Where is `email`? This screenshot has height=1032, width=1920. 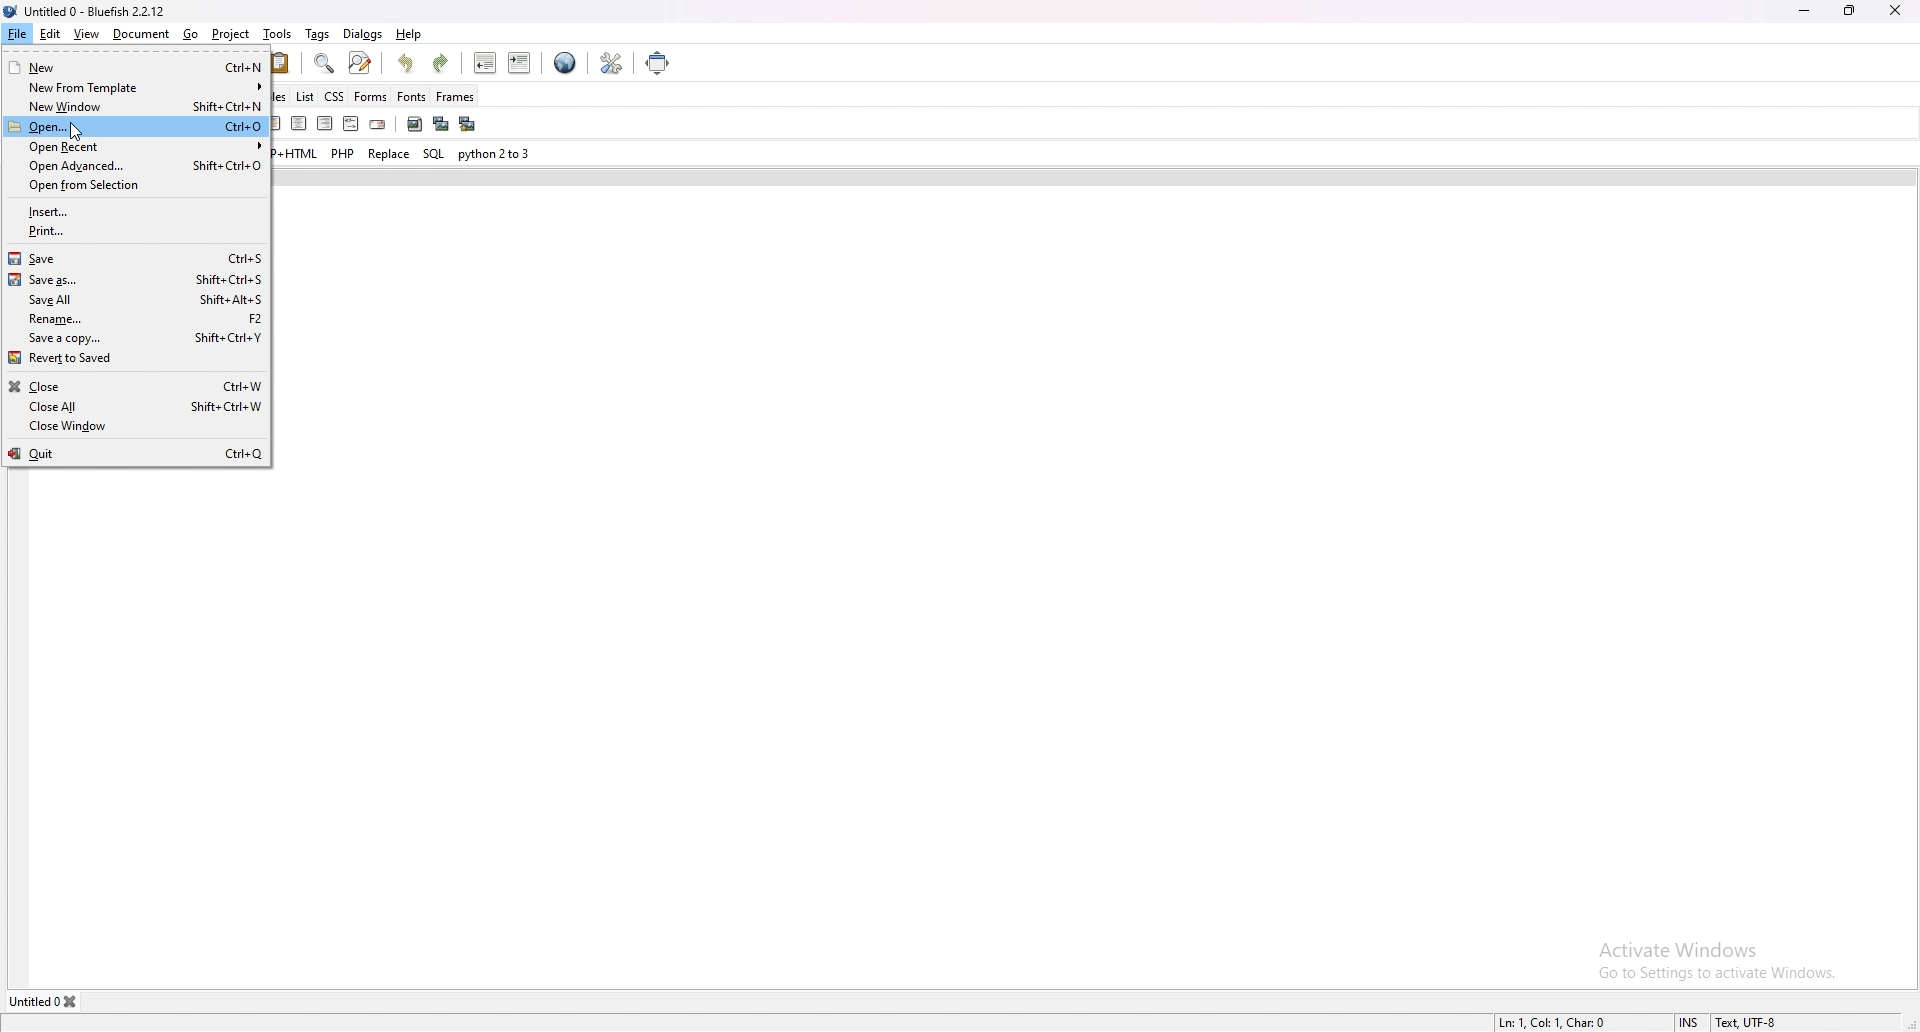 email is located at coordinates (379, 124).